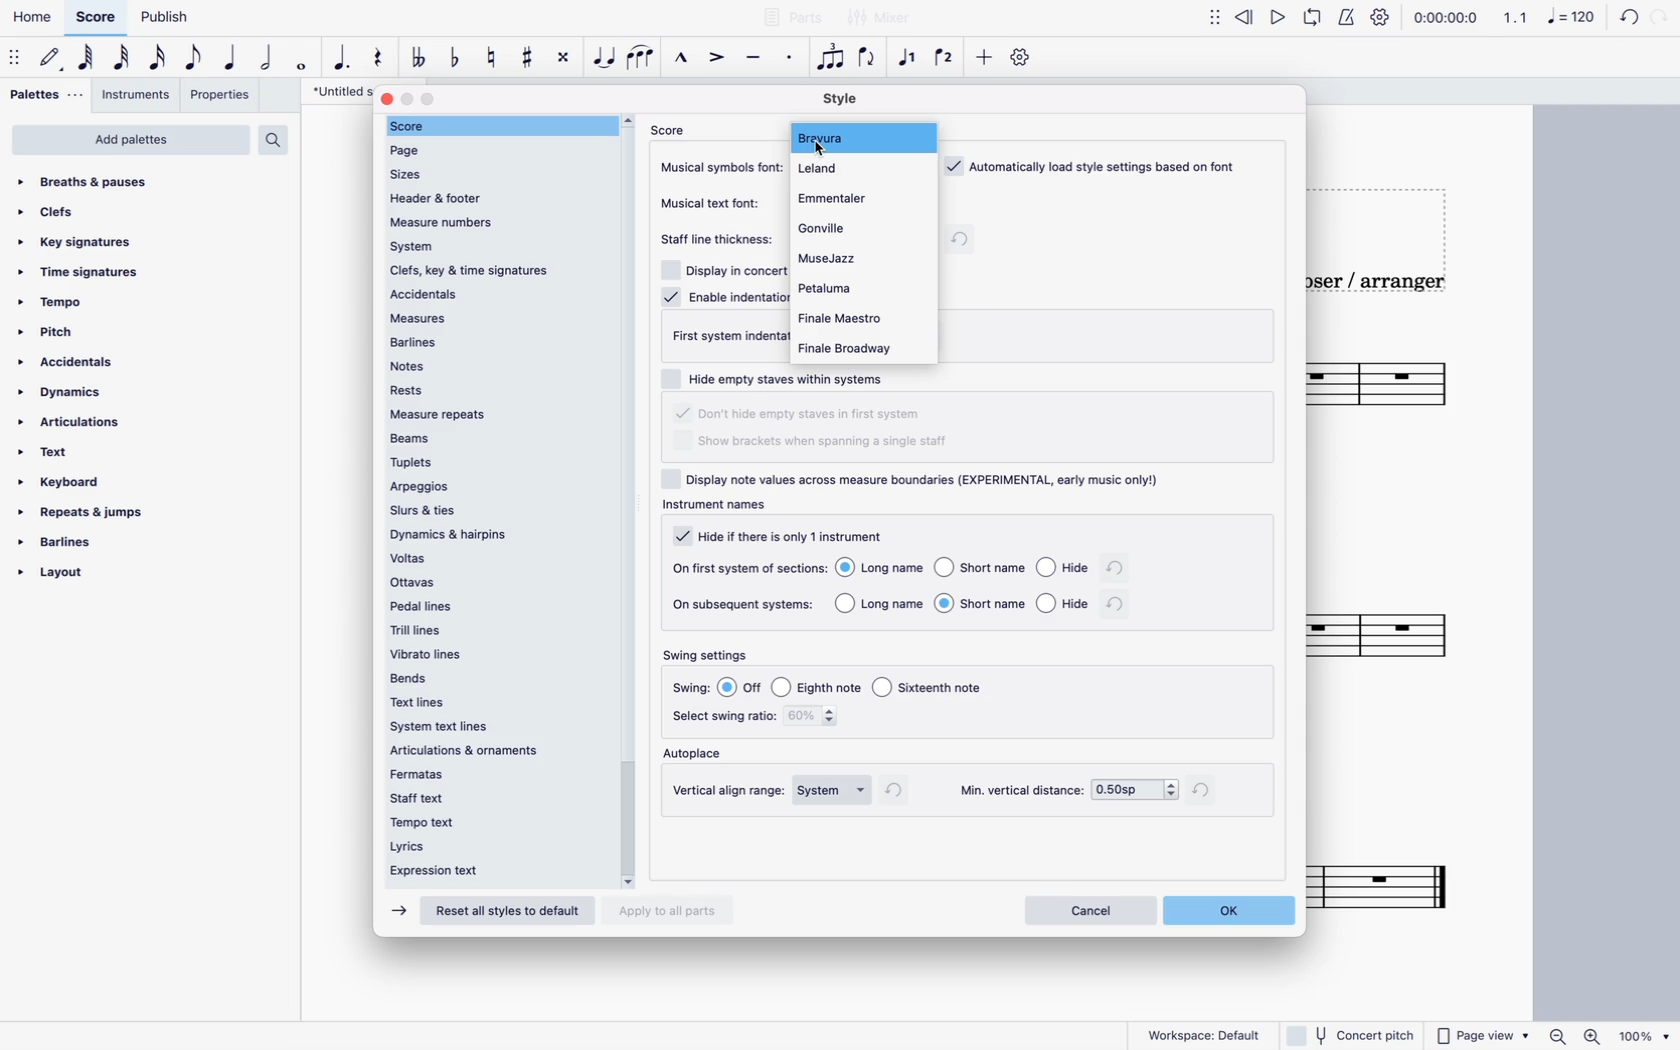 This screenshot has width=1680, height=1050. Describe the element at coordinates (899, 790) in the screenshot. I see `refresh` at that location.